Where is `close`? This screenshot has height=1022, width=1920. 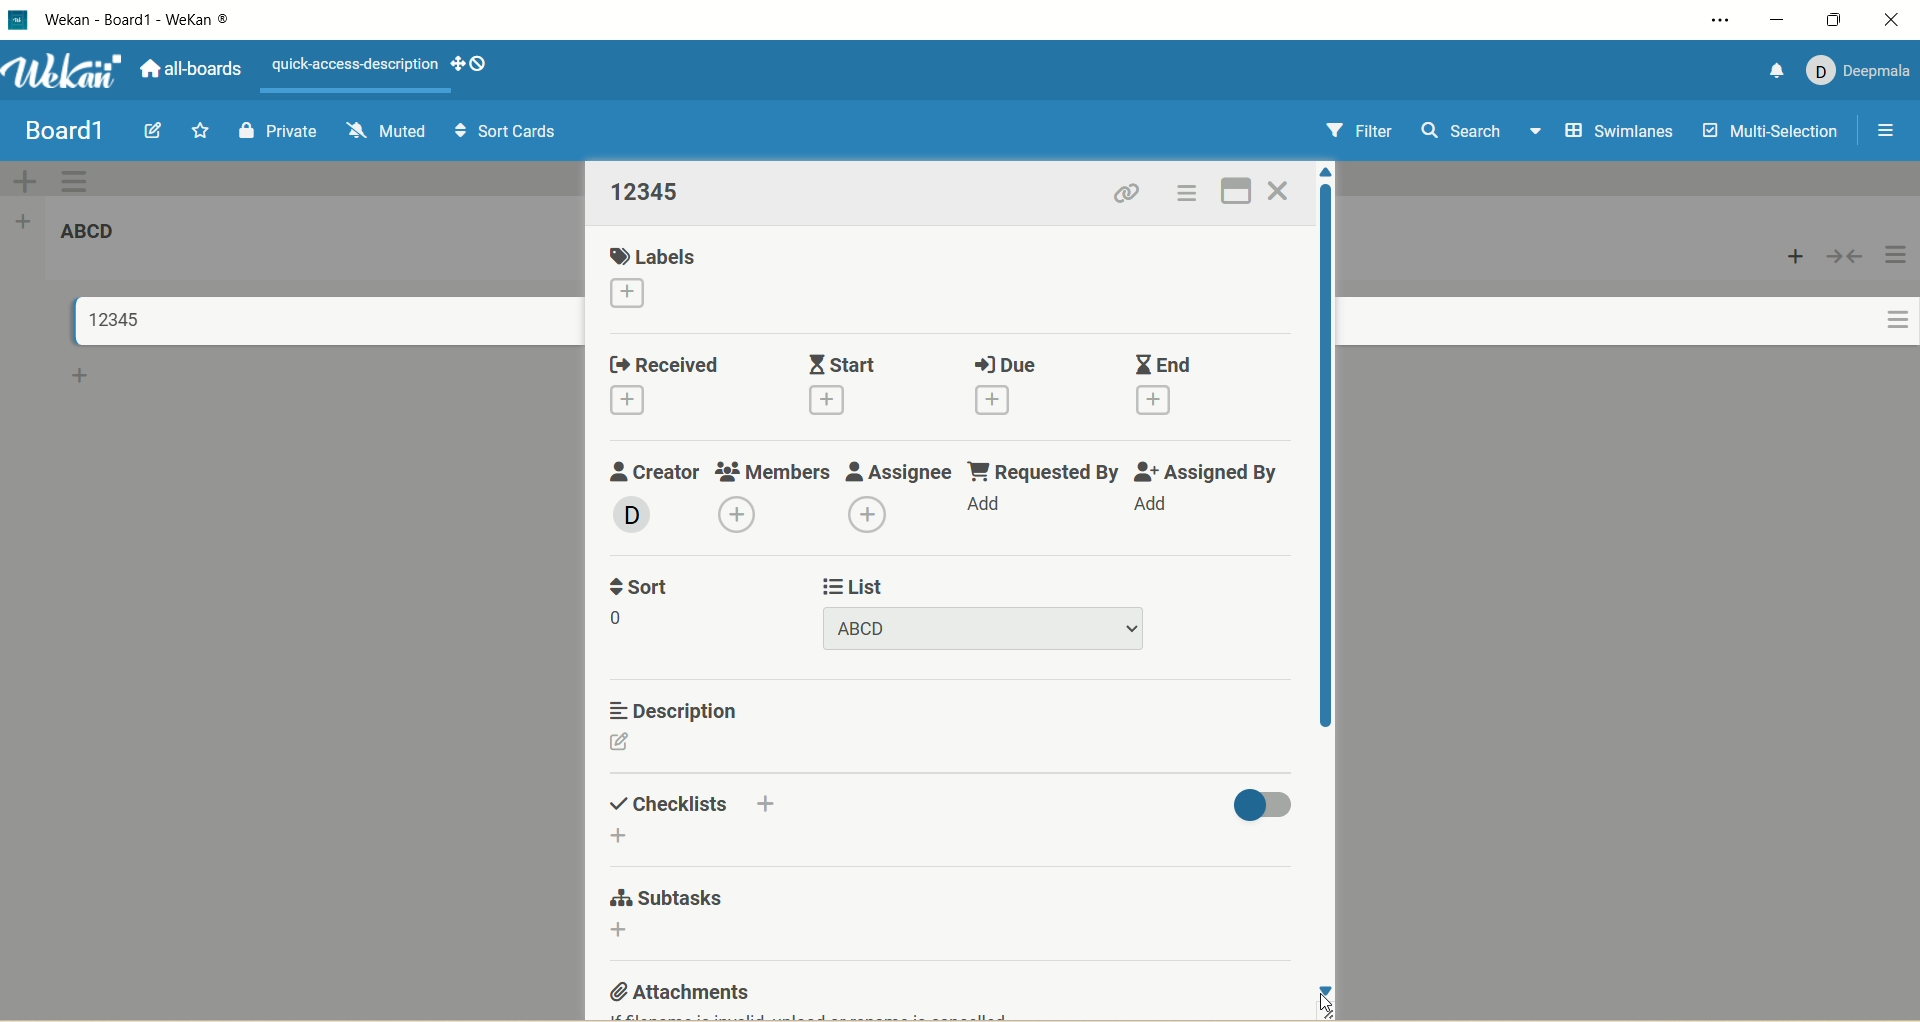
close is located at coordinates (1279, 192).